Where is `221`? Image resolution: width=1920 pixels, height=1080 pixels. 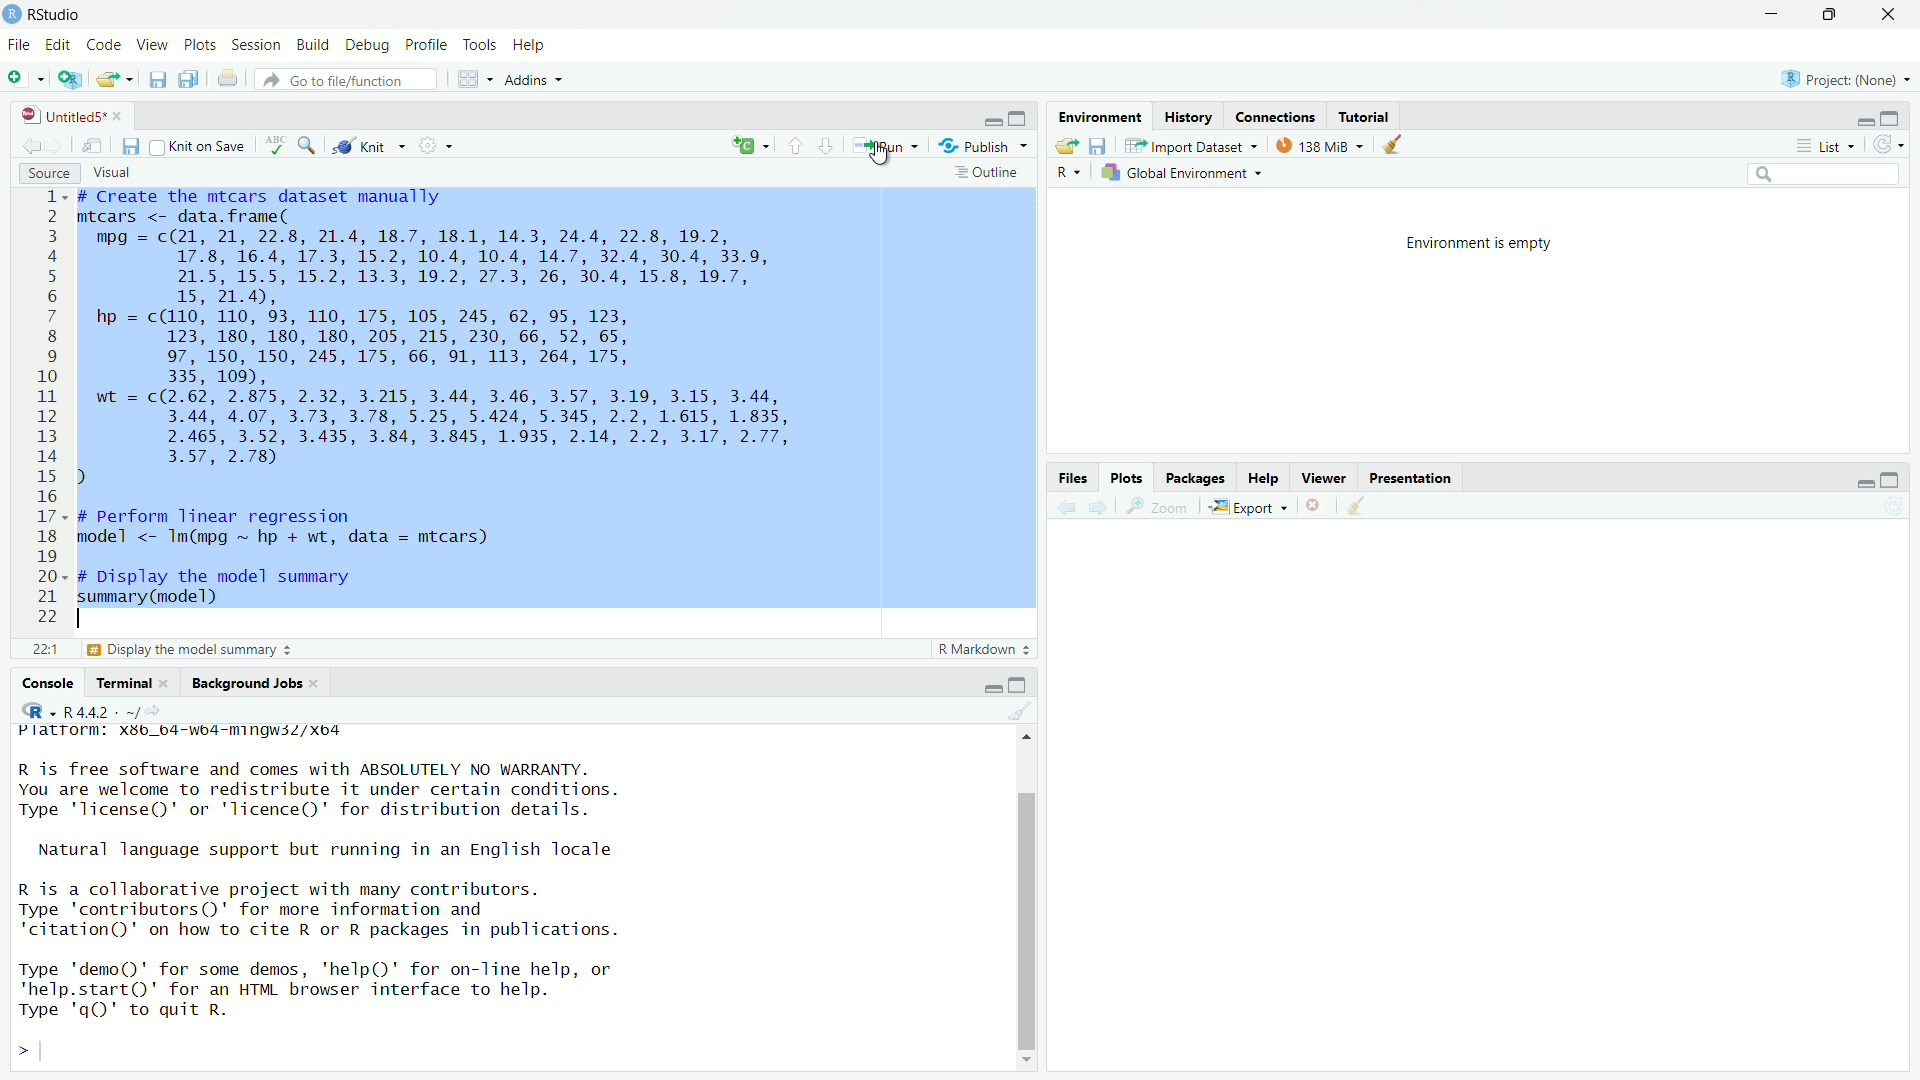
221 is located at coordinates (44, 651).